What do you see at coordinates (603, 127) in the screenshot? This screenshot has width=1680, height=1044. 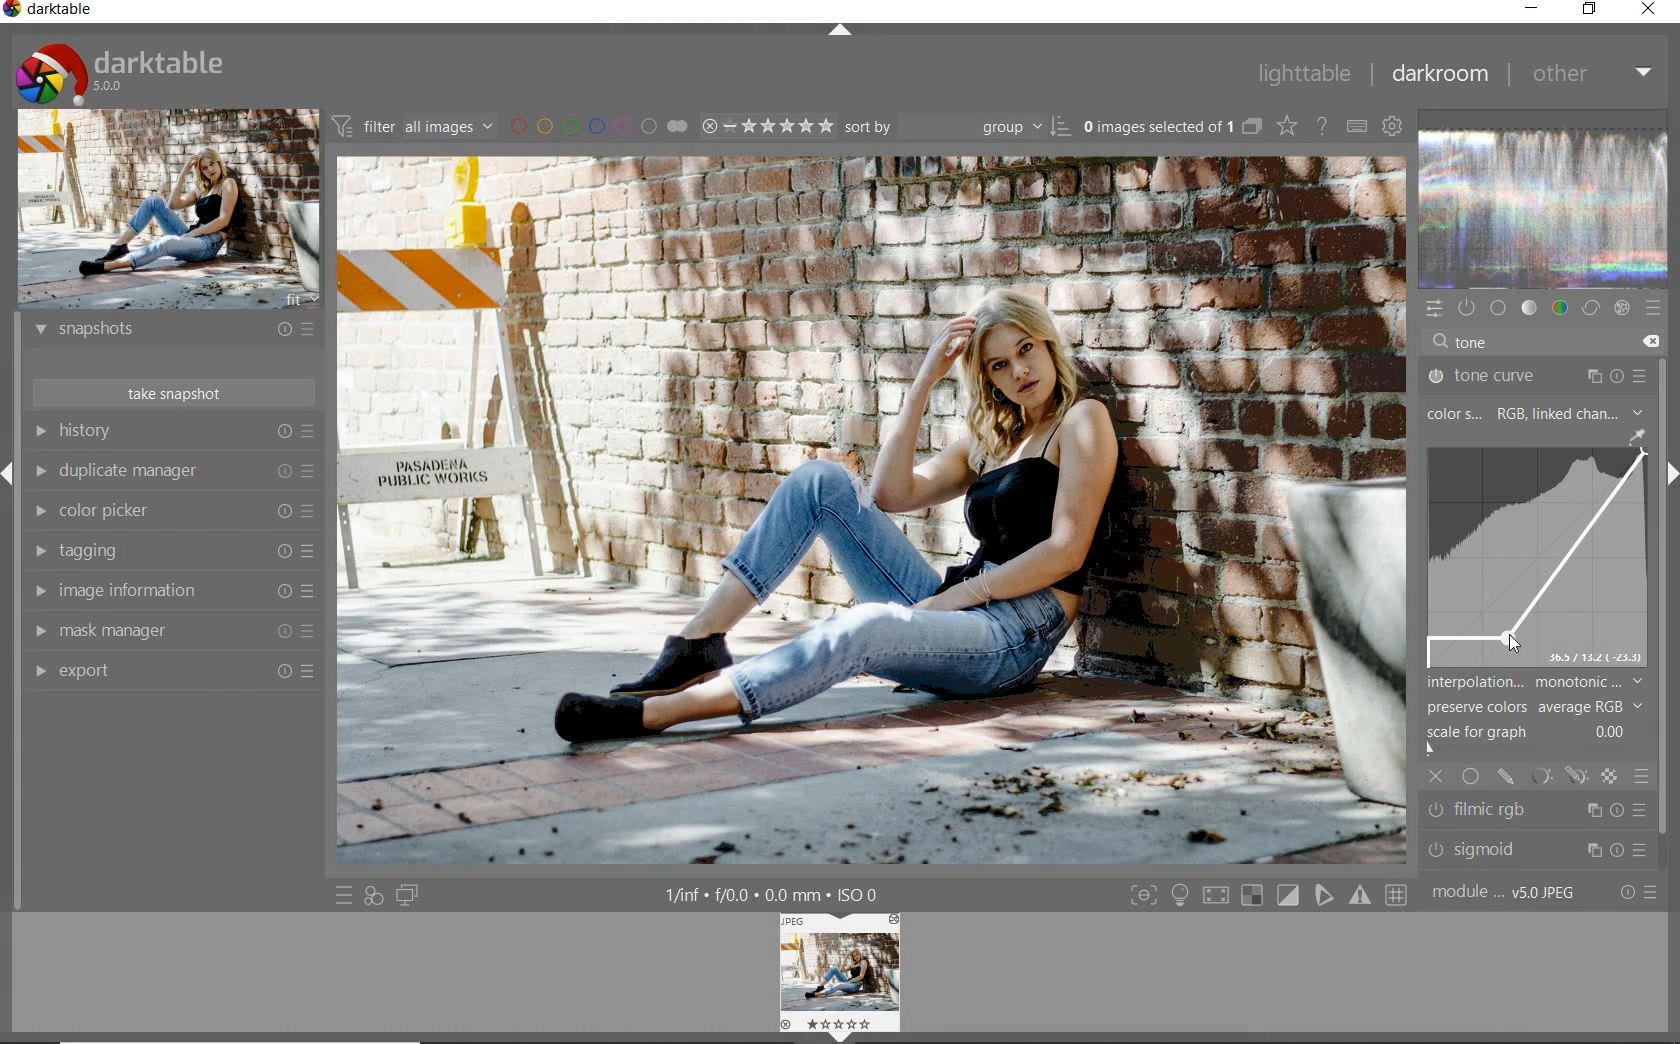 I see `filter by image color` at bounding box center [603, 127].